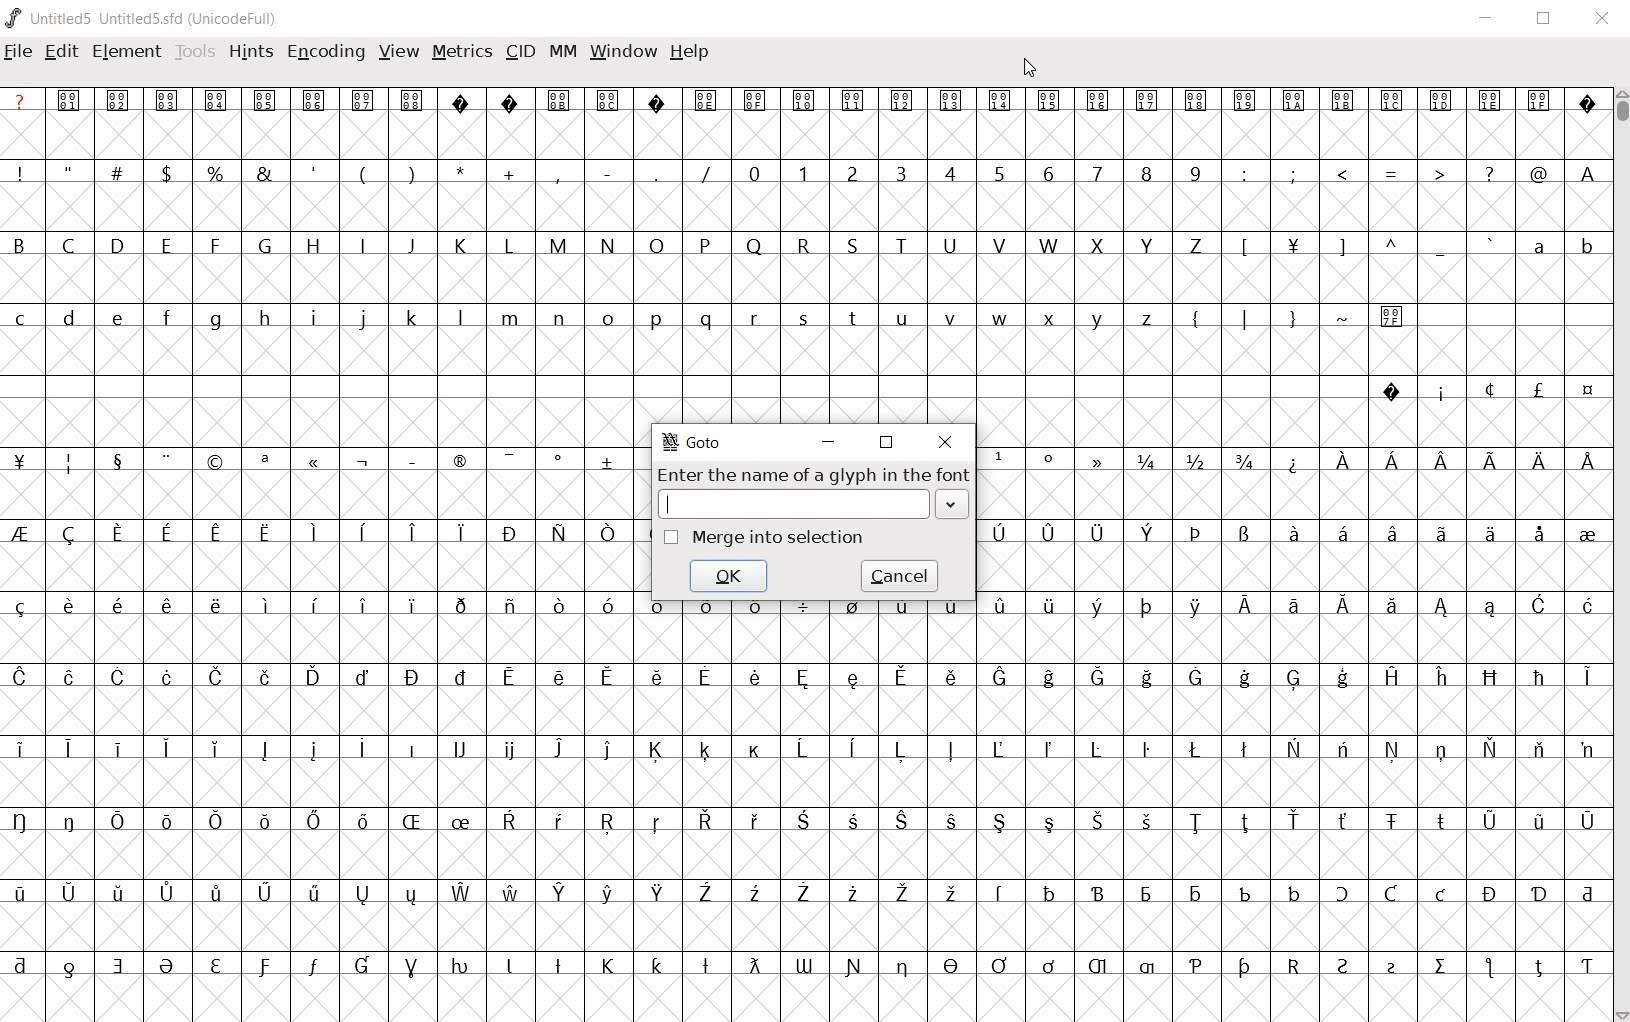 The width and height of the screenshot is (1630, 1022). I want to click on -, so click(607, 172).